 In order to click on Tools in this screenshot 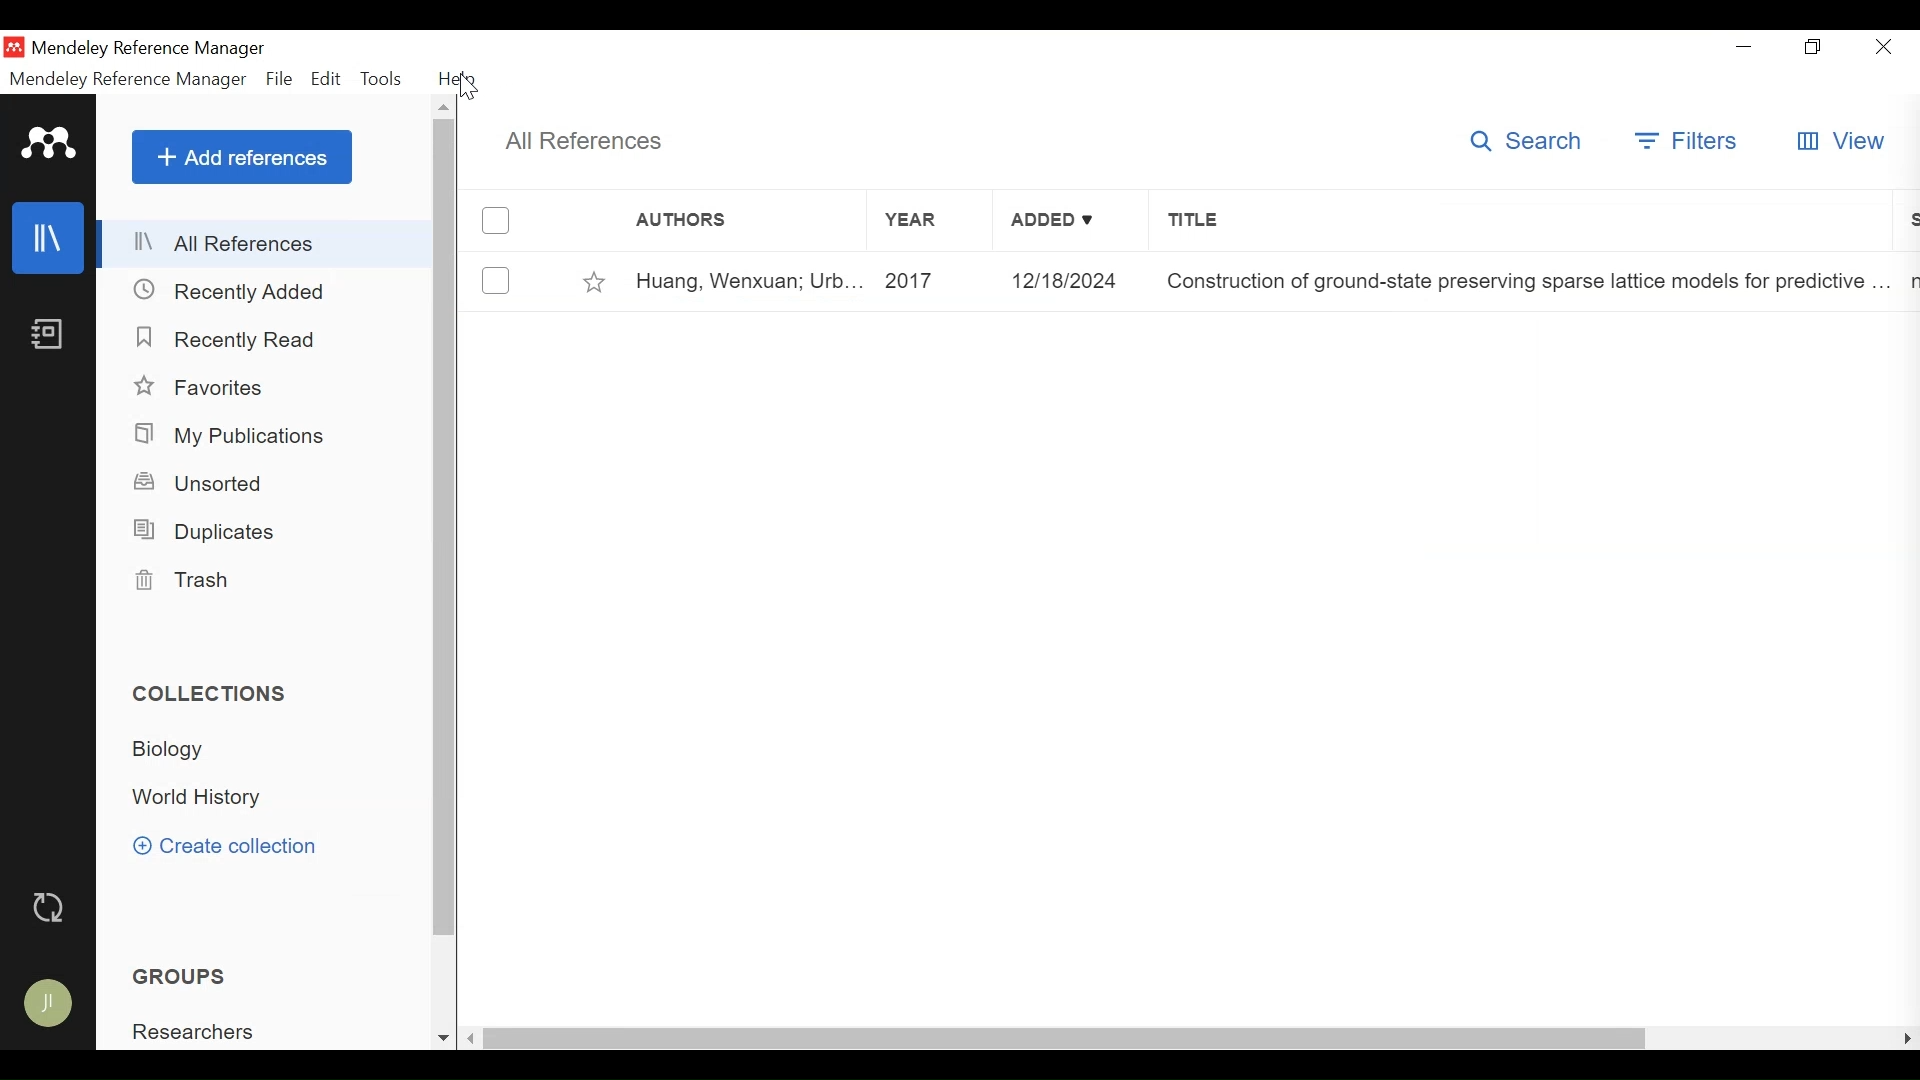, I will do `click(390, 80)`.